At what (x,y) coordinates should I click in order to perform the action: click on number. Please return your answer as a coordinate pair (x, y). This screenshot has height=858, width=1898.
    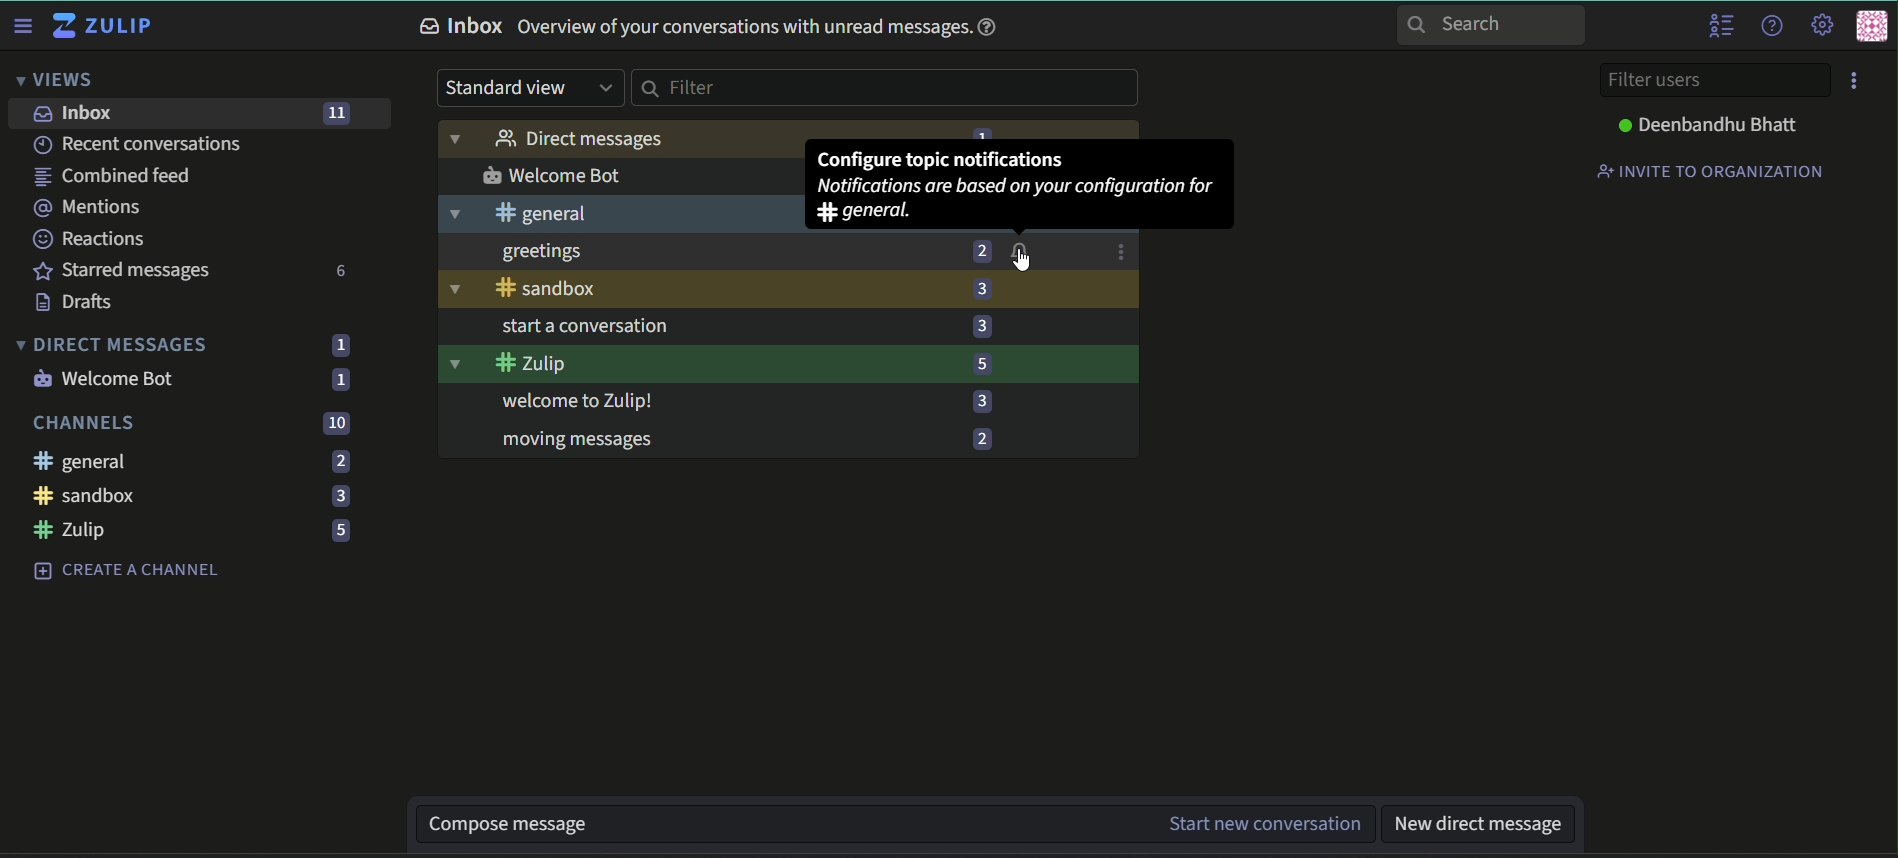
    Looking at the image, I should click on (980, 289).